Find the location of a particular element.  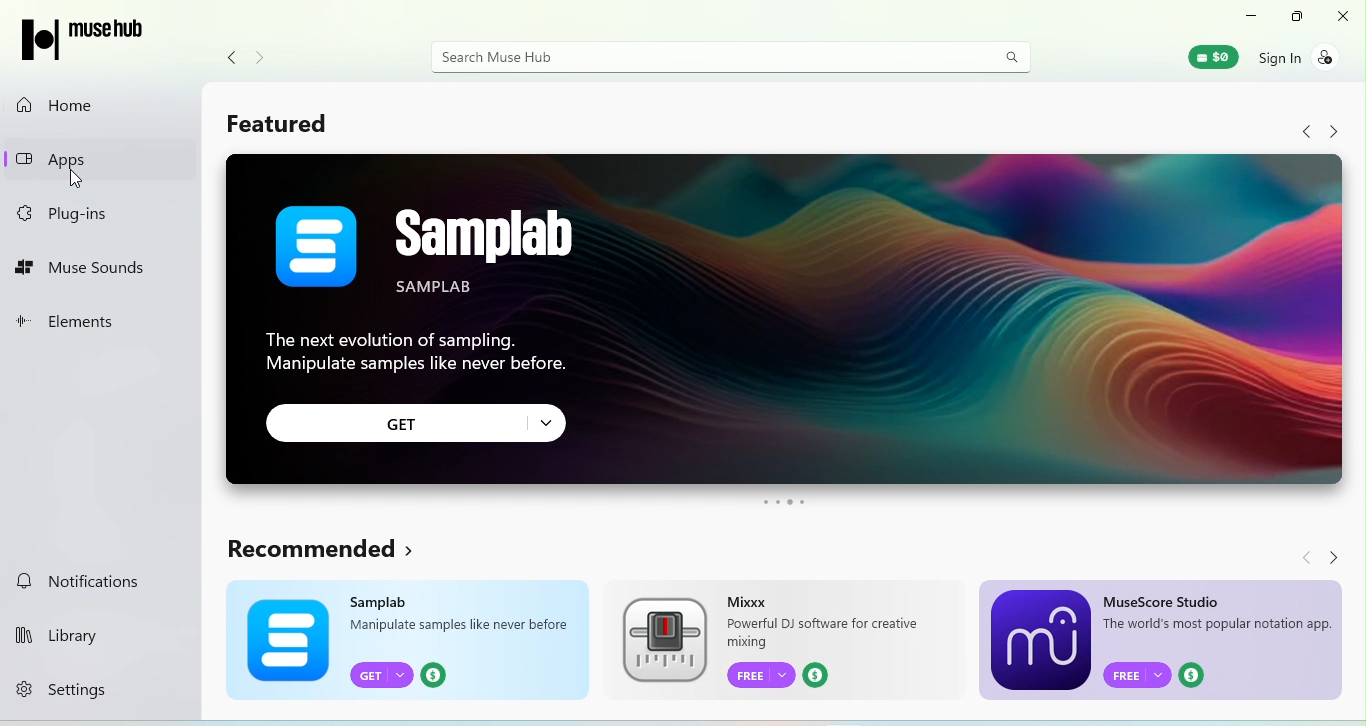

MuseScore Studio is located at coordinates (1040, 640).